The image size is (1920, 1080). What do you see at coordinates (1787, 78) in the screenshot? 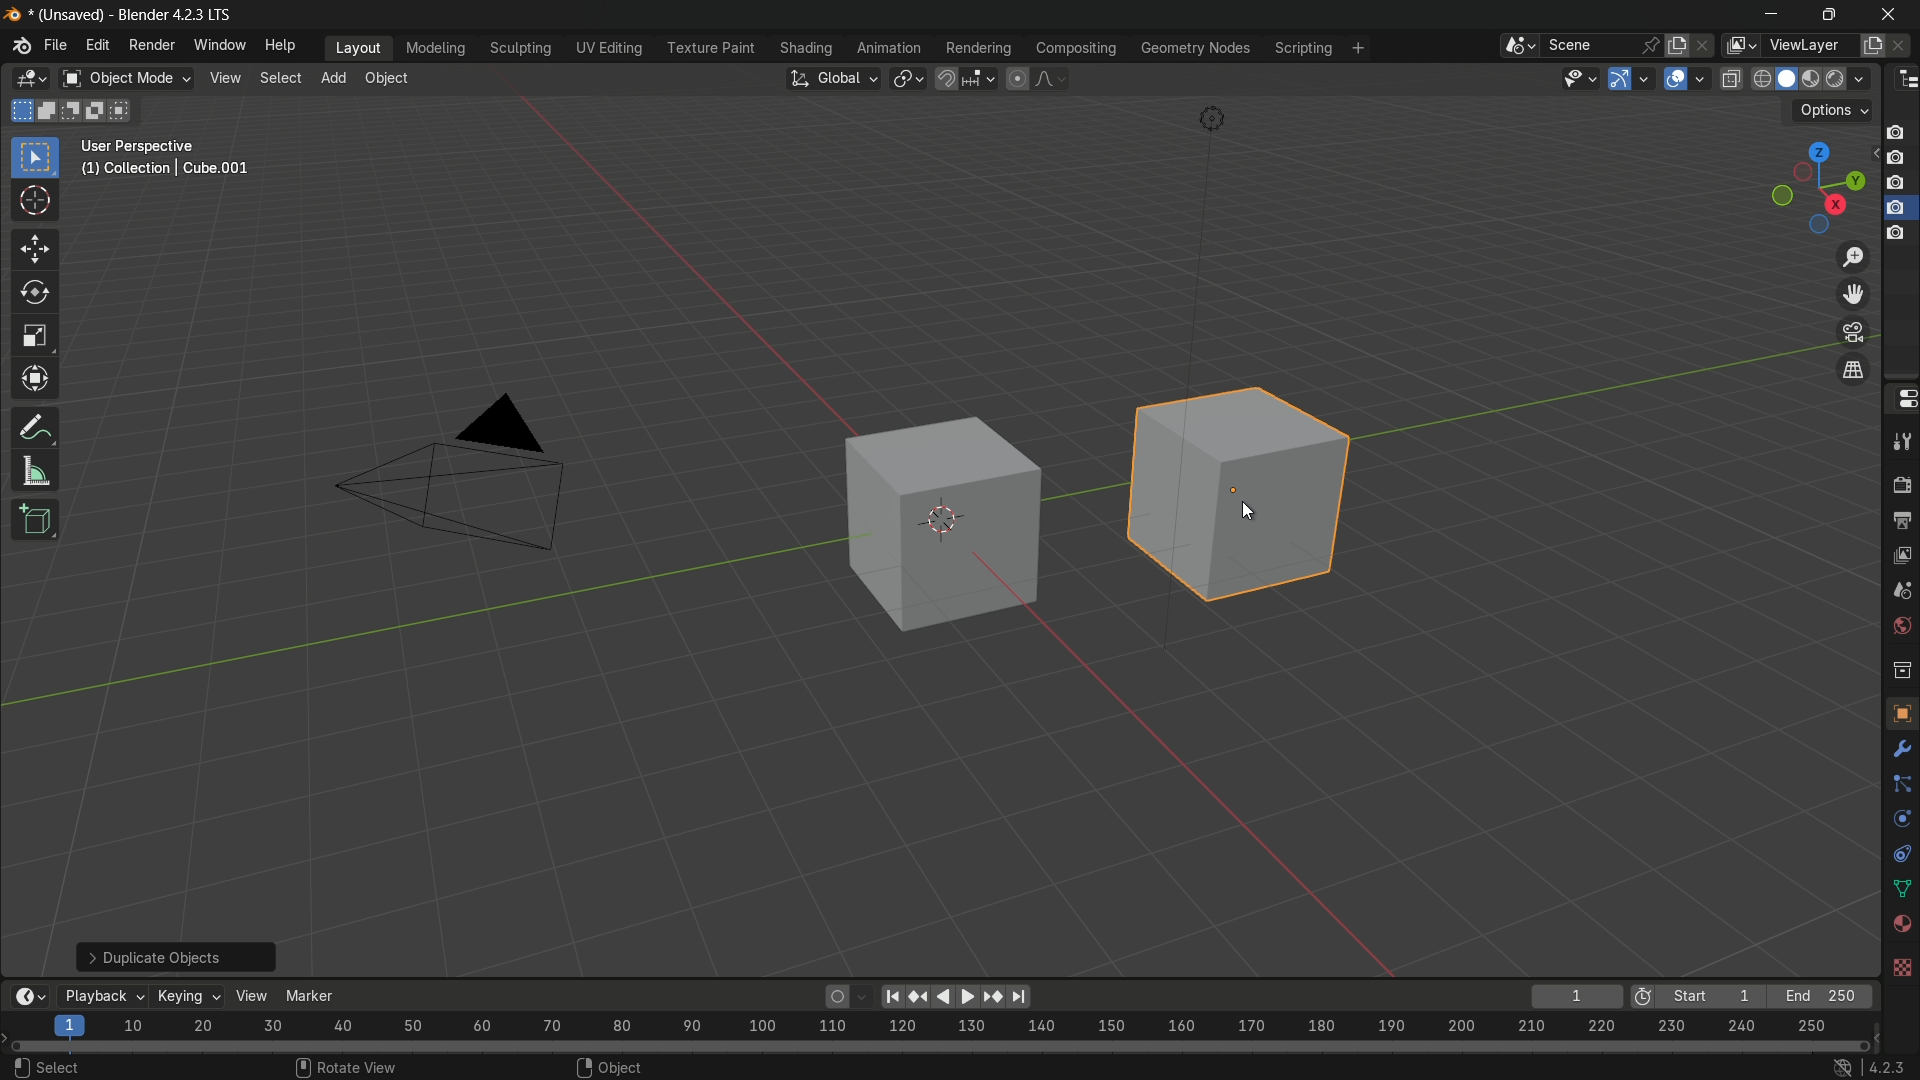
I see `solid display` at bounding box center [1787, 78].